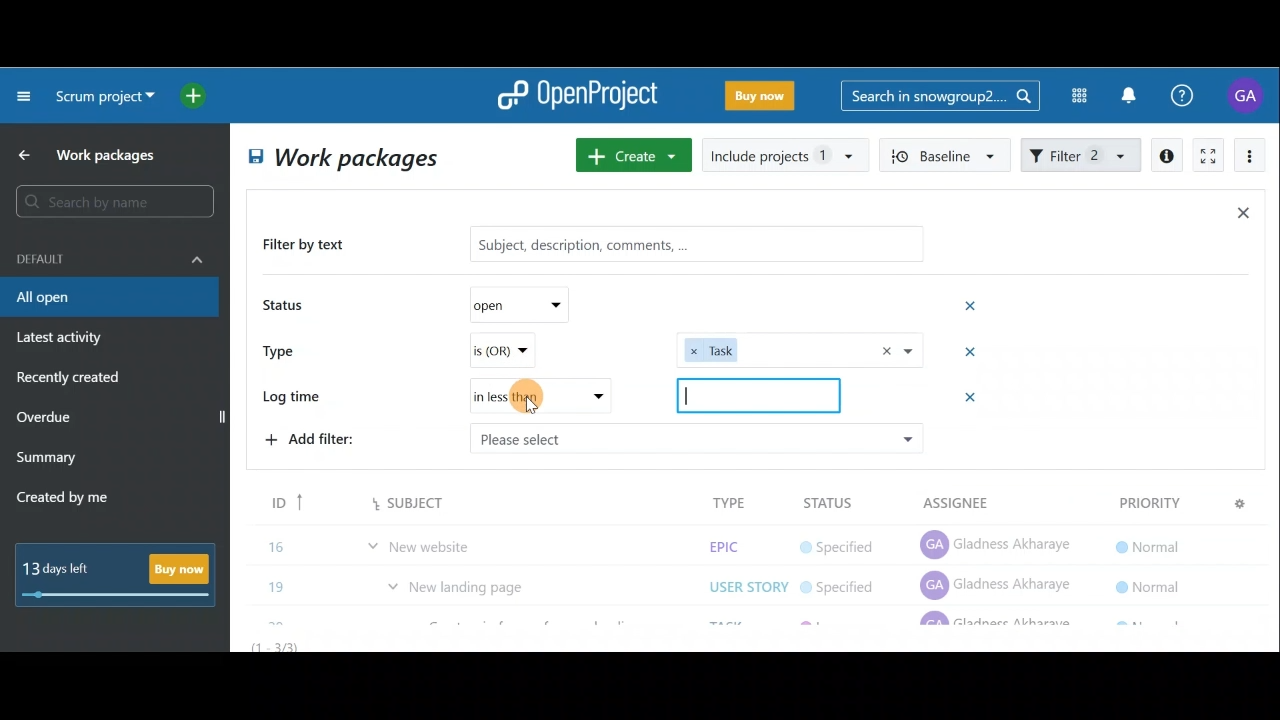  What do you see at coordinates (286, 307) in the screenshot?
I see `Status` at bounding box center [286, 307].